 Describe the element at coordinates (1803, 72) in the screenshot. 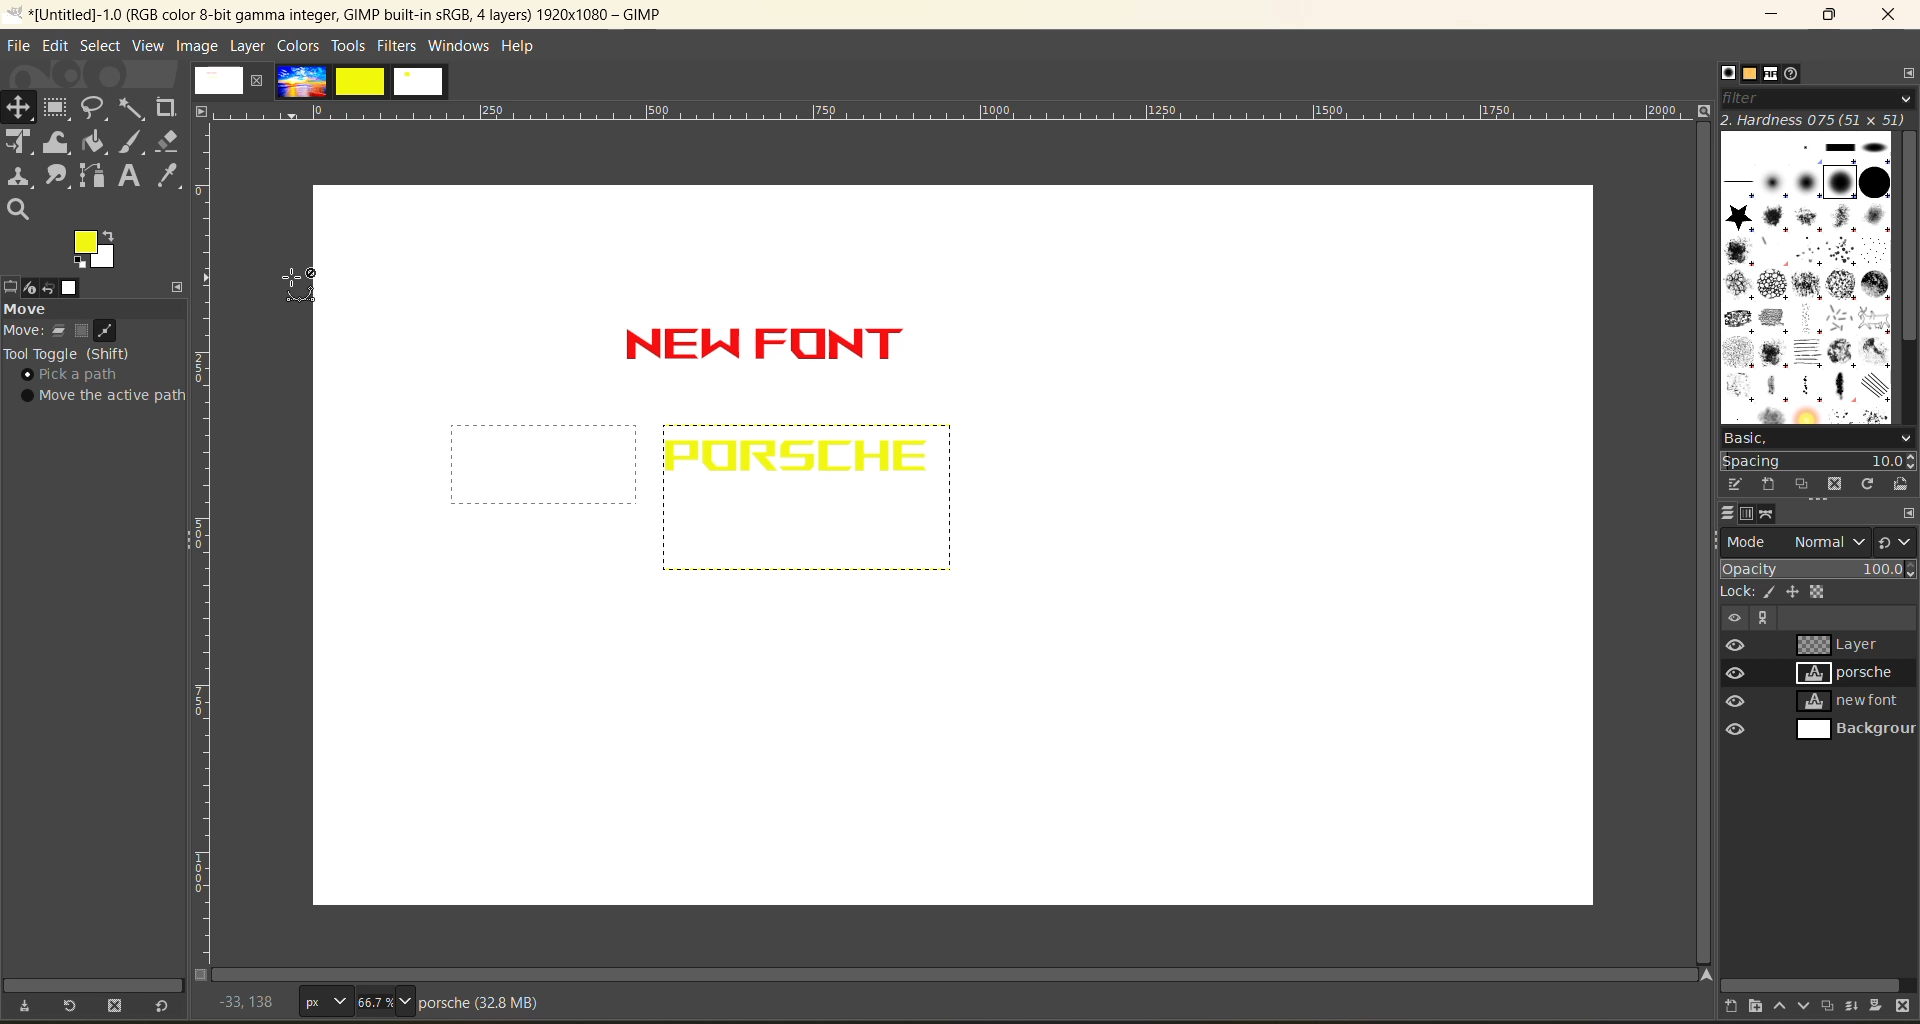

I see `document history` at that location.